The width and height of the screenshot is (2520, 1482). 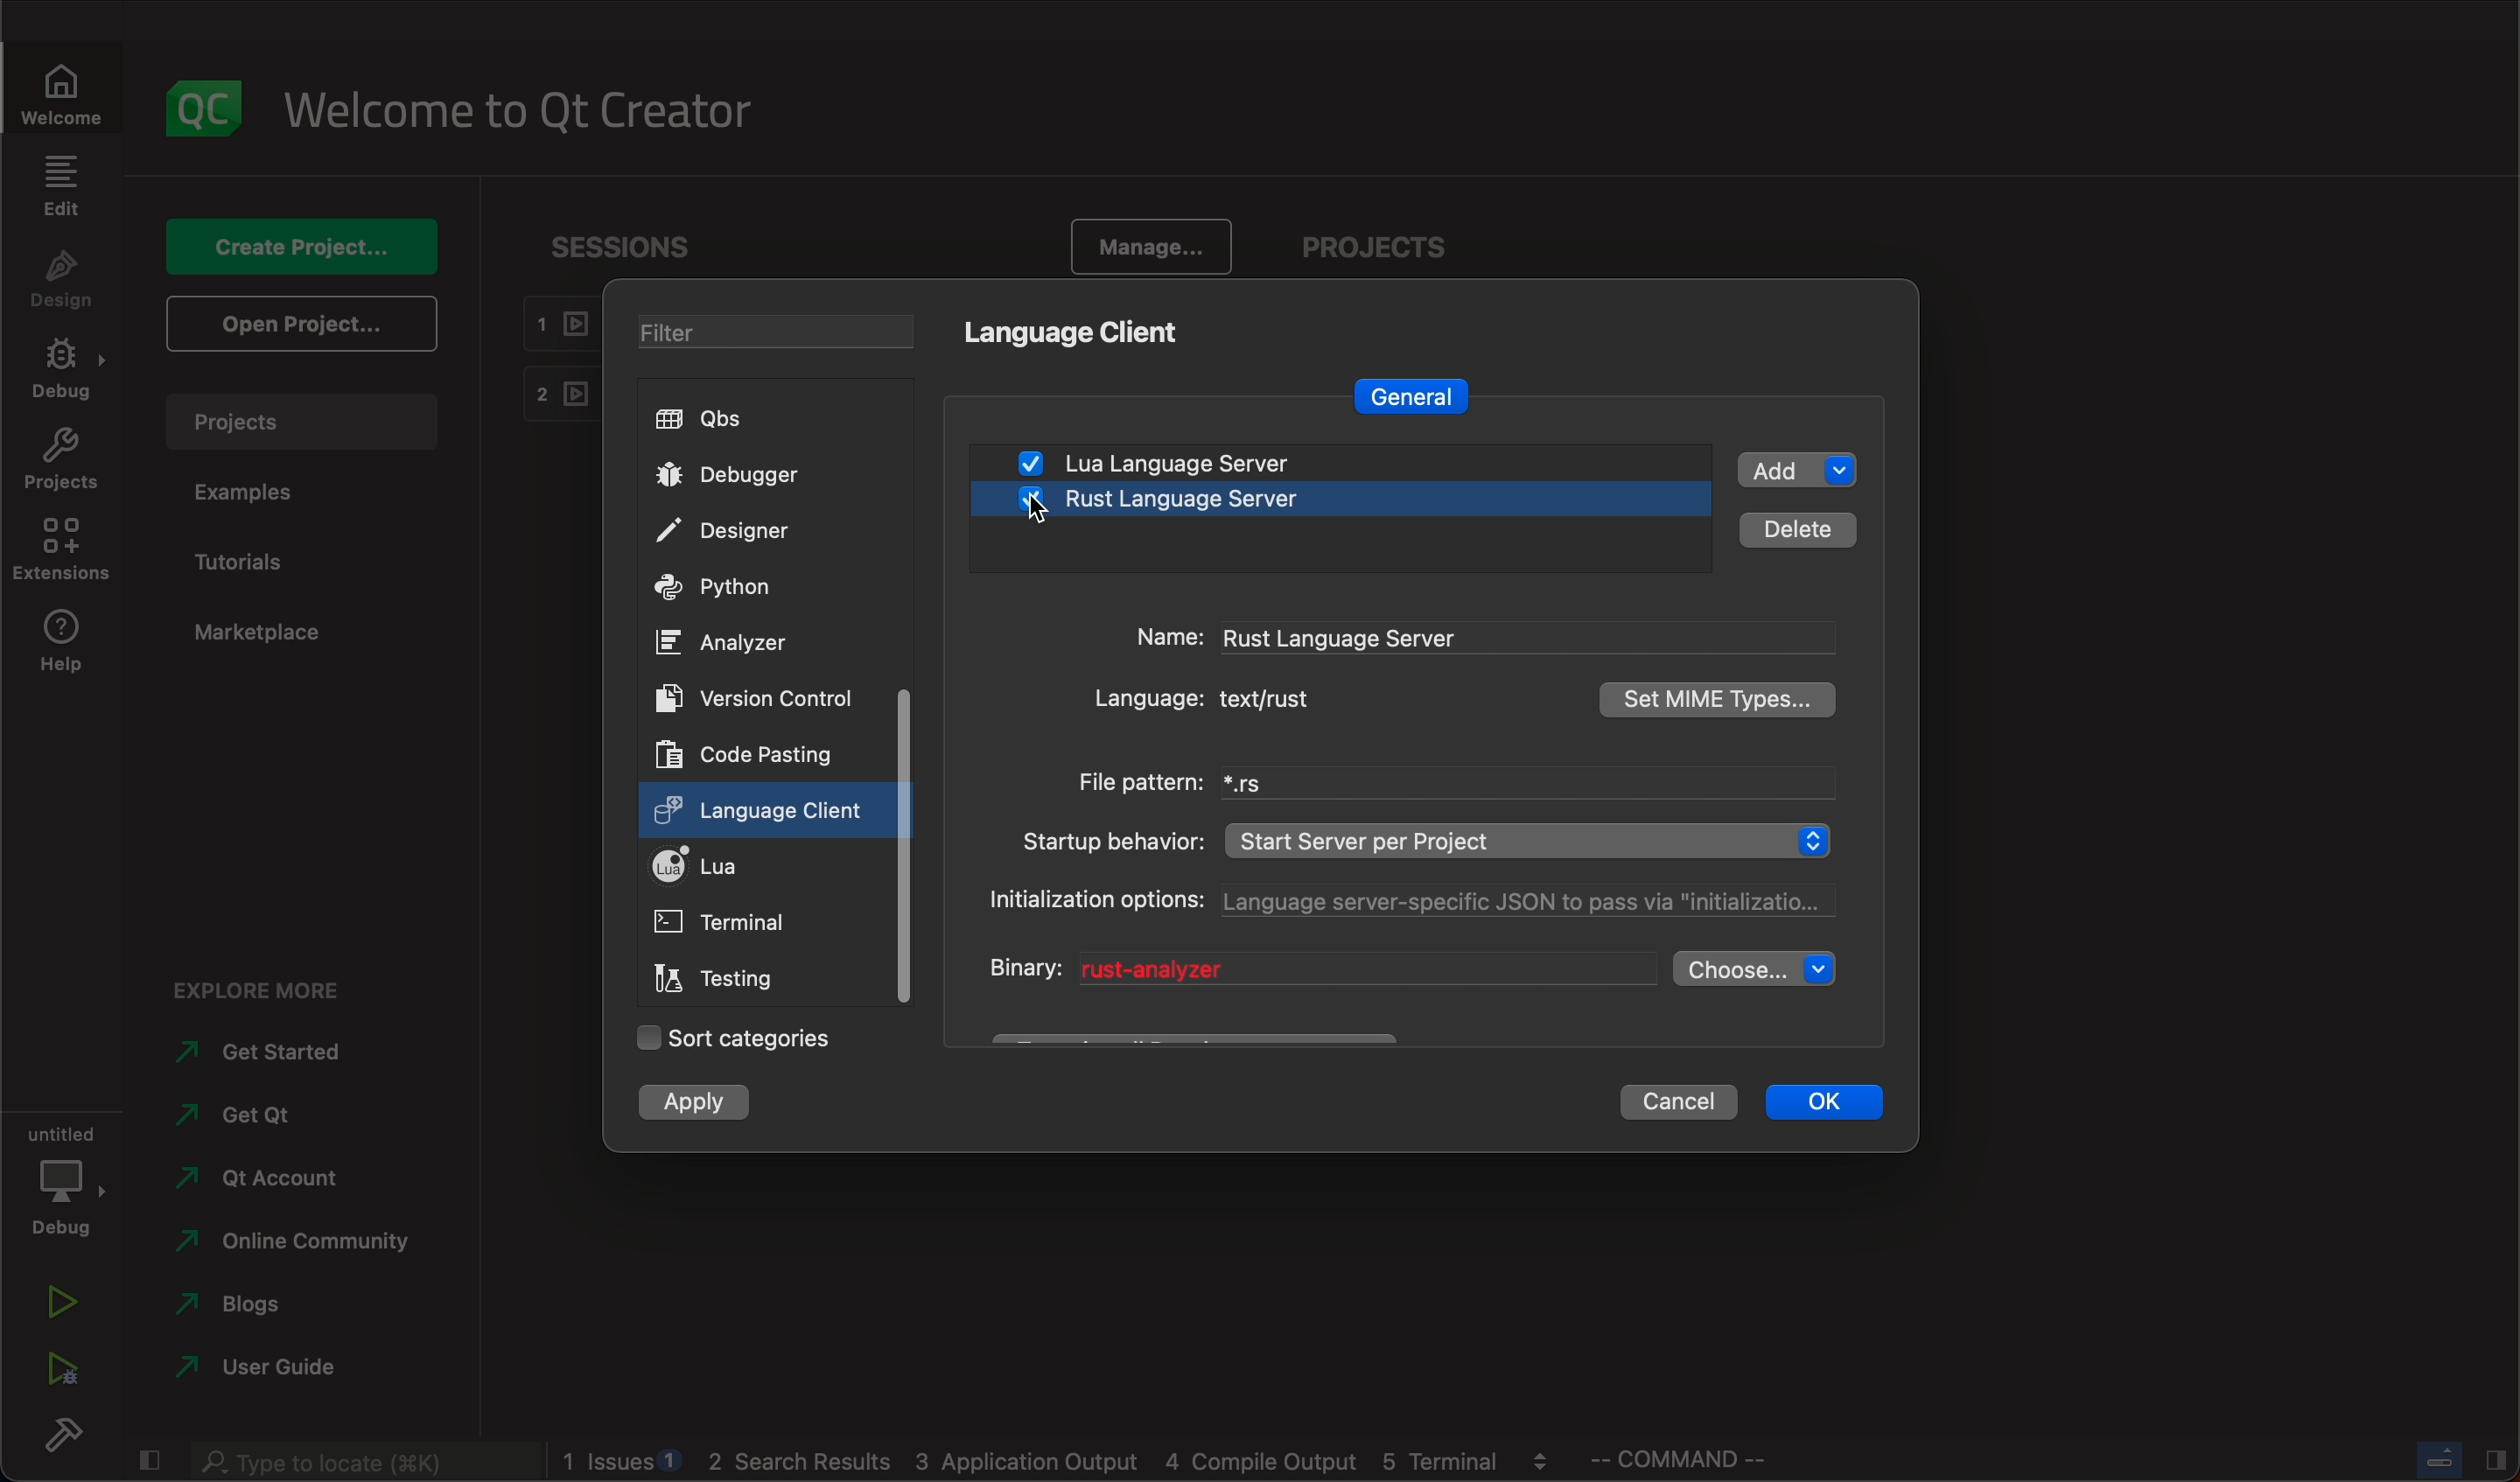 What do you see at coordinates (778, 331) in the screenshot?
I see `filters` at bounding box center [778, 331].